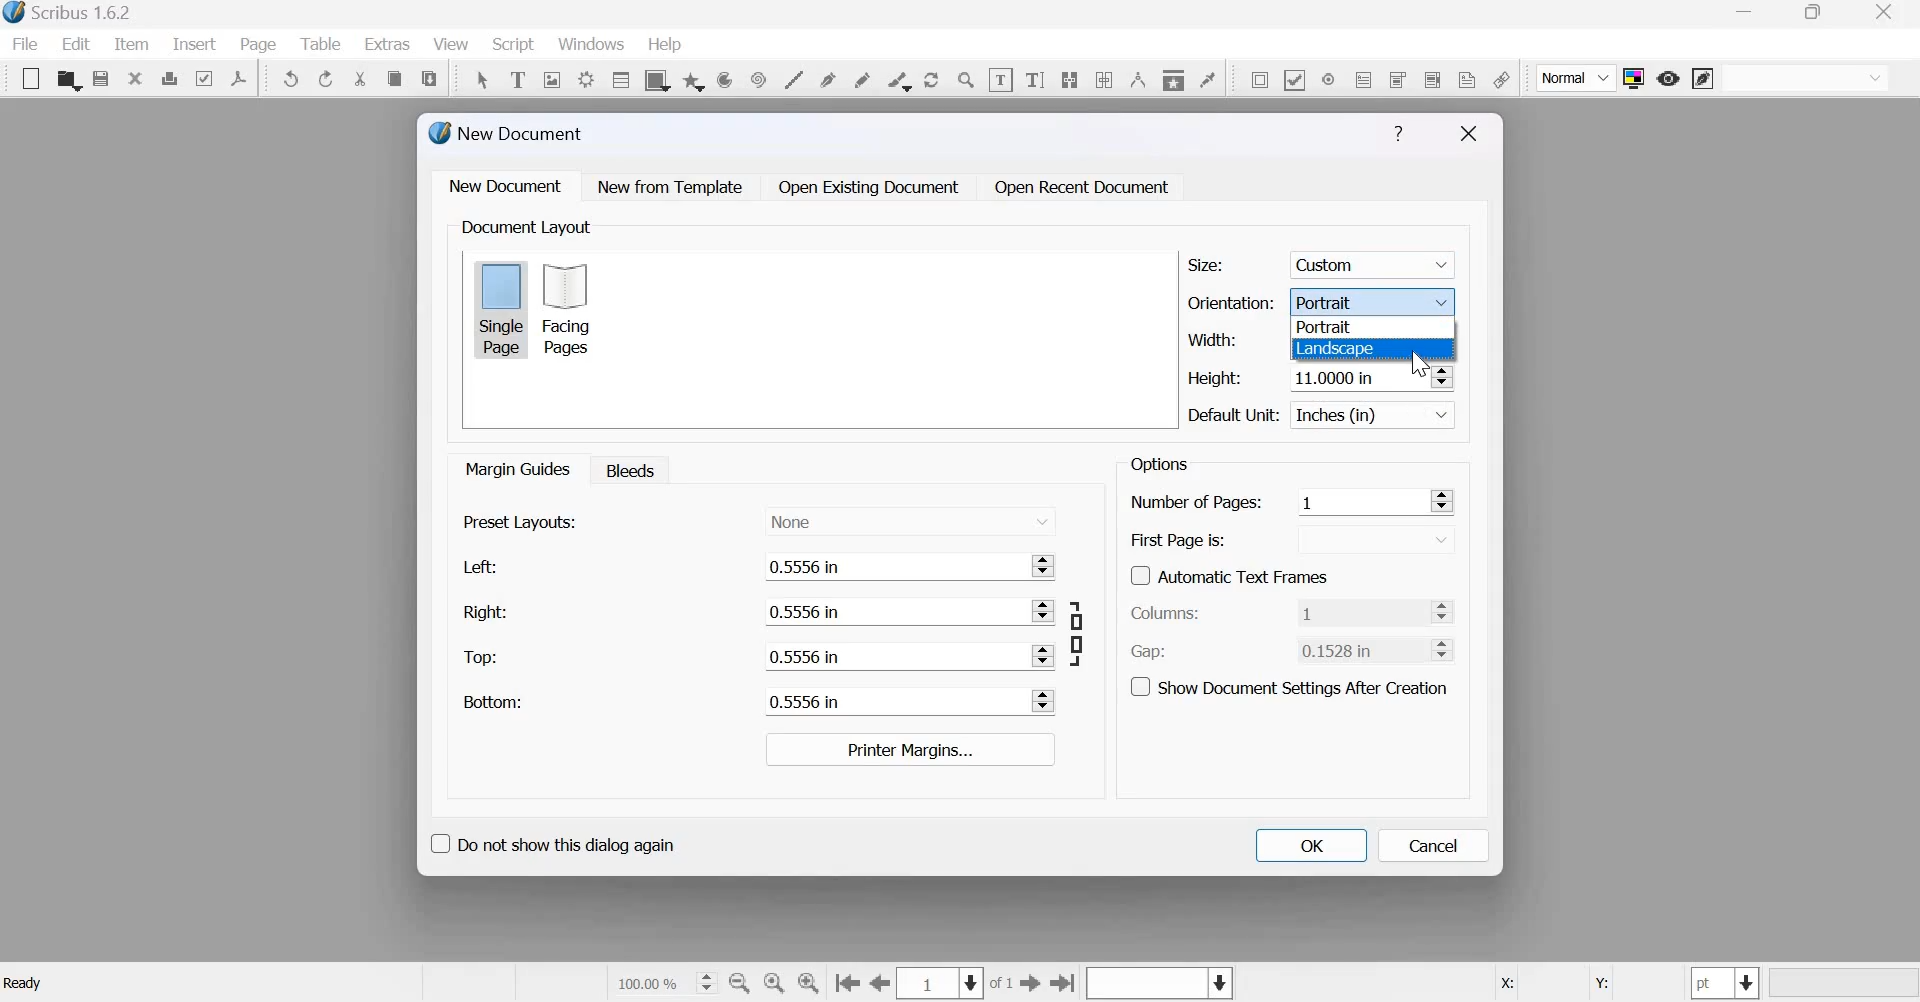 This screenshot has height=1002, width=1920. I want to click on zoom in by the stepping value in Tools preferences, so click(810, 983).